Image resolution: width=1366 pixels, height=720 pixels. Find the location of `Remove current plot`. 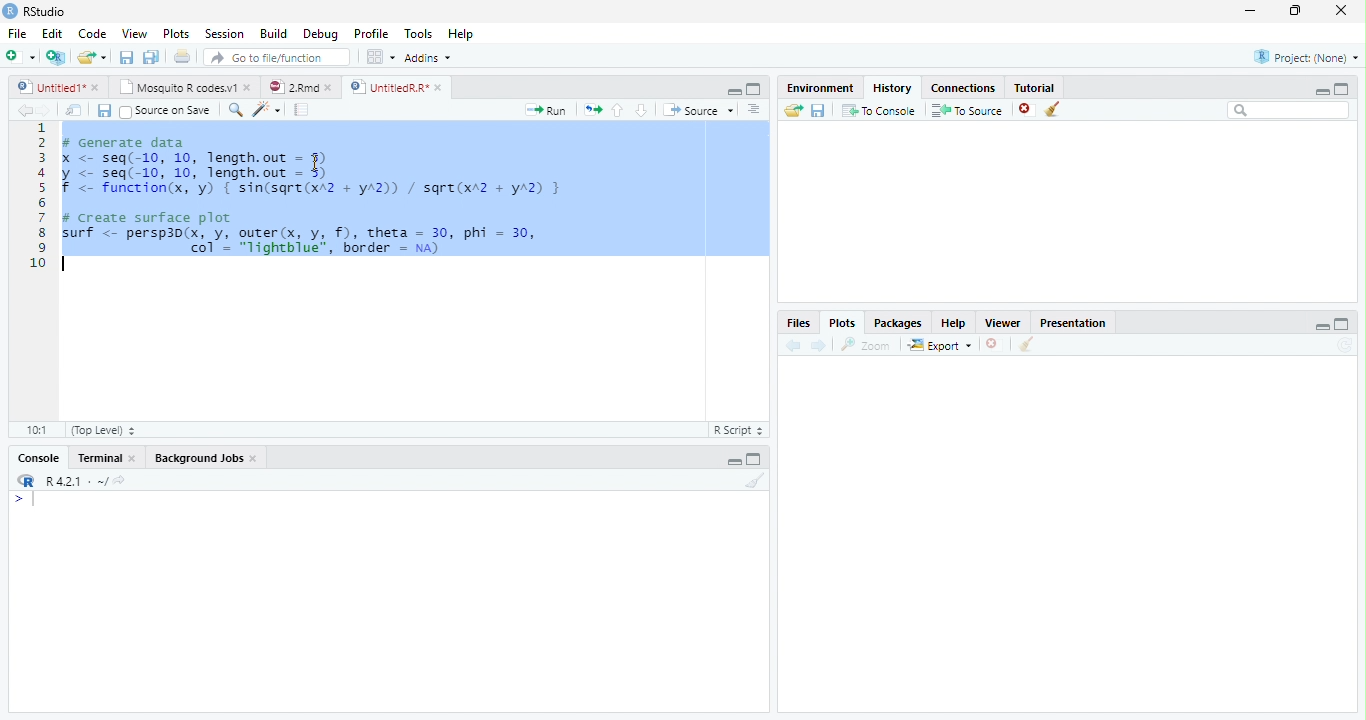

Remove current plot is located at coordinates (996, 344).